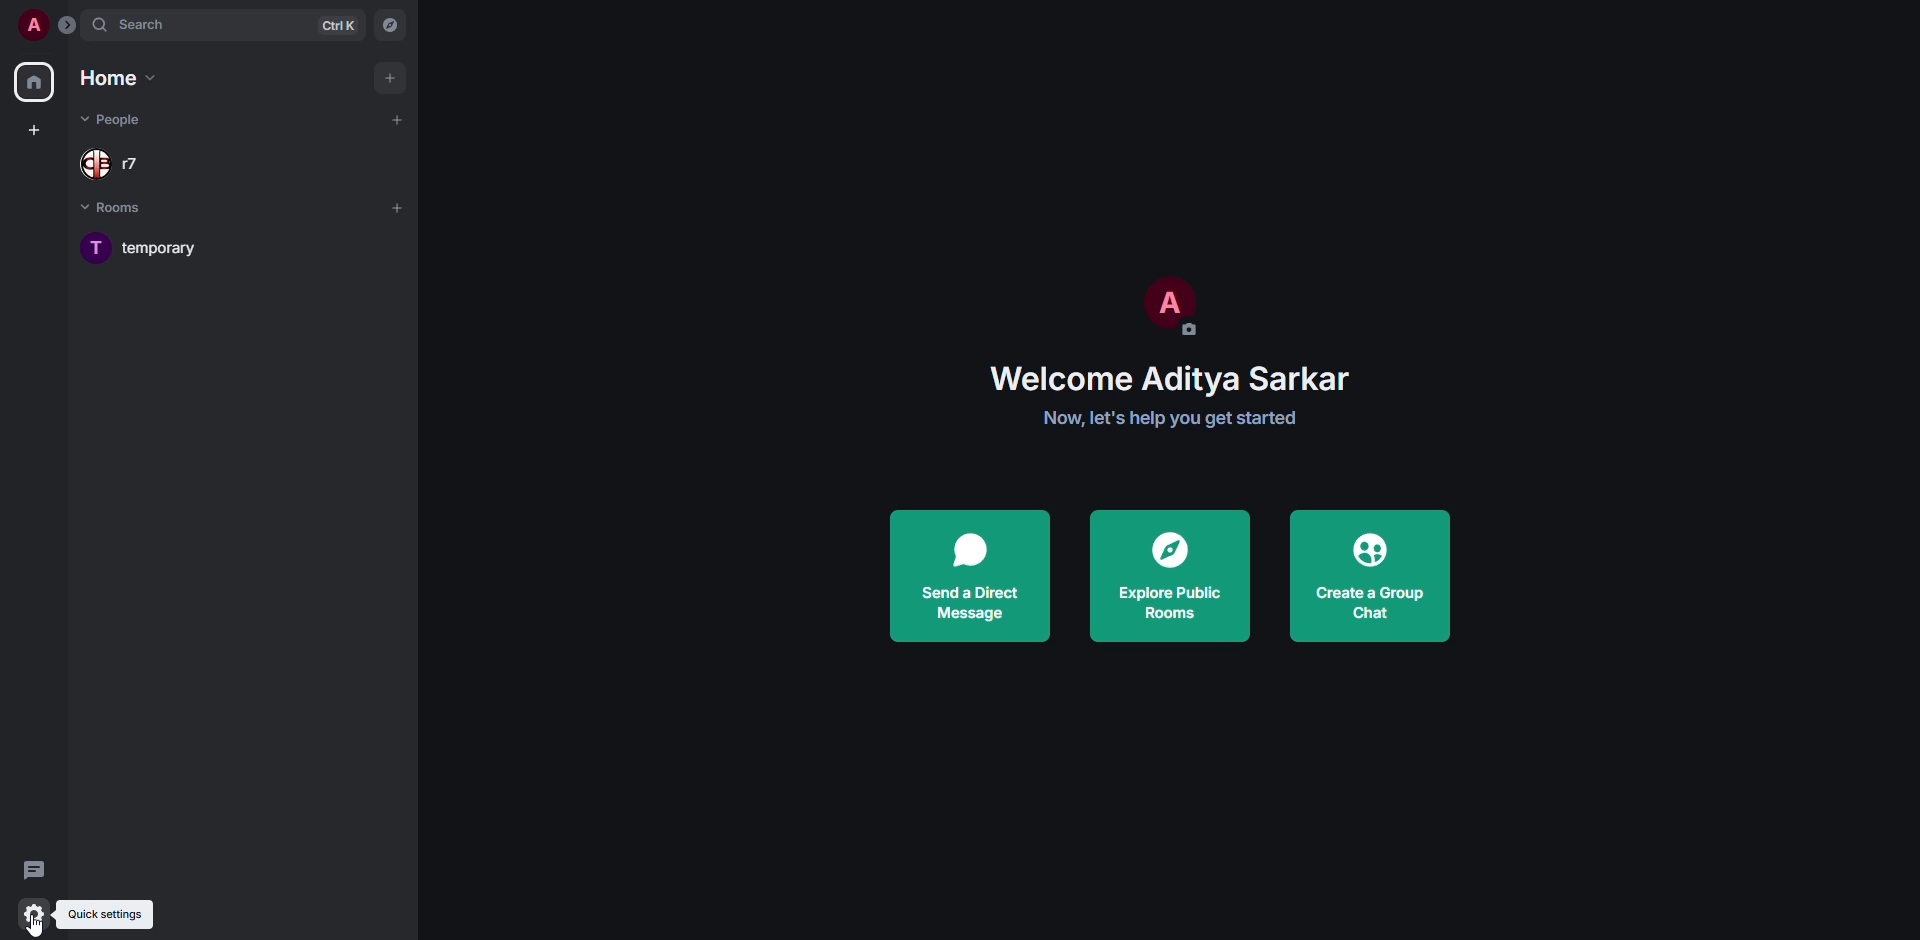  I want to click on rooms, so click(123, 209).